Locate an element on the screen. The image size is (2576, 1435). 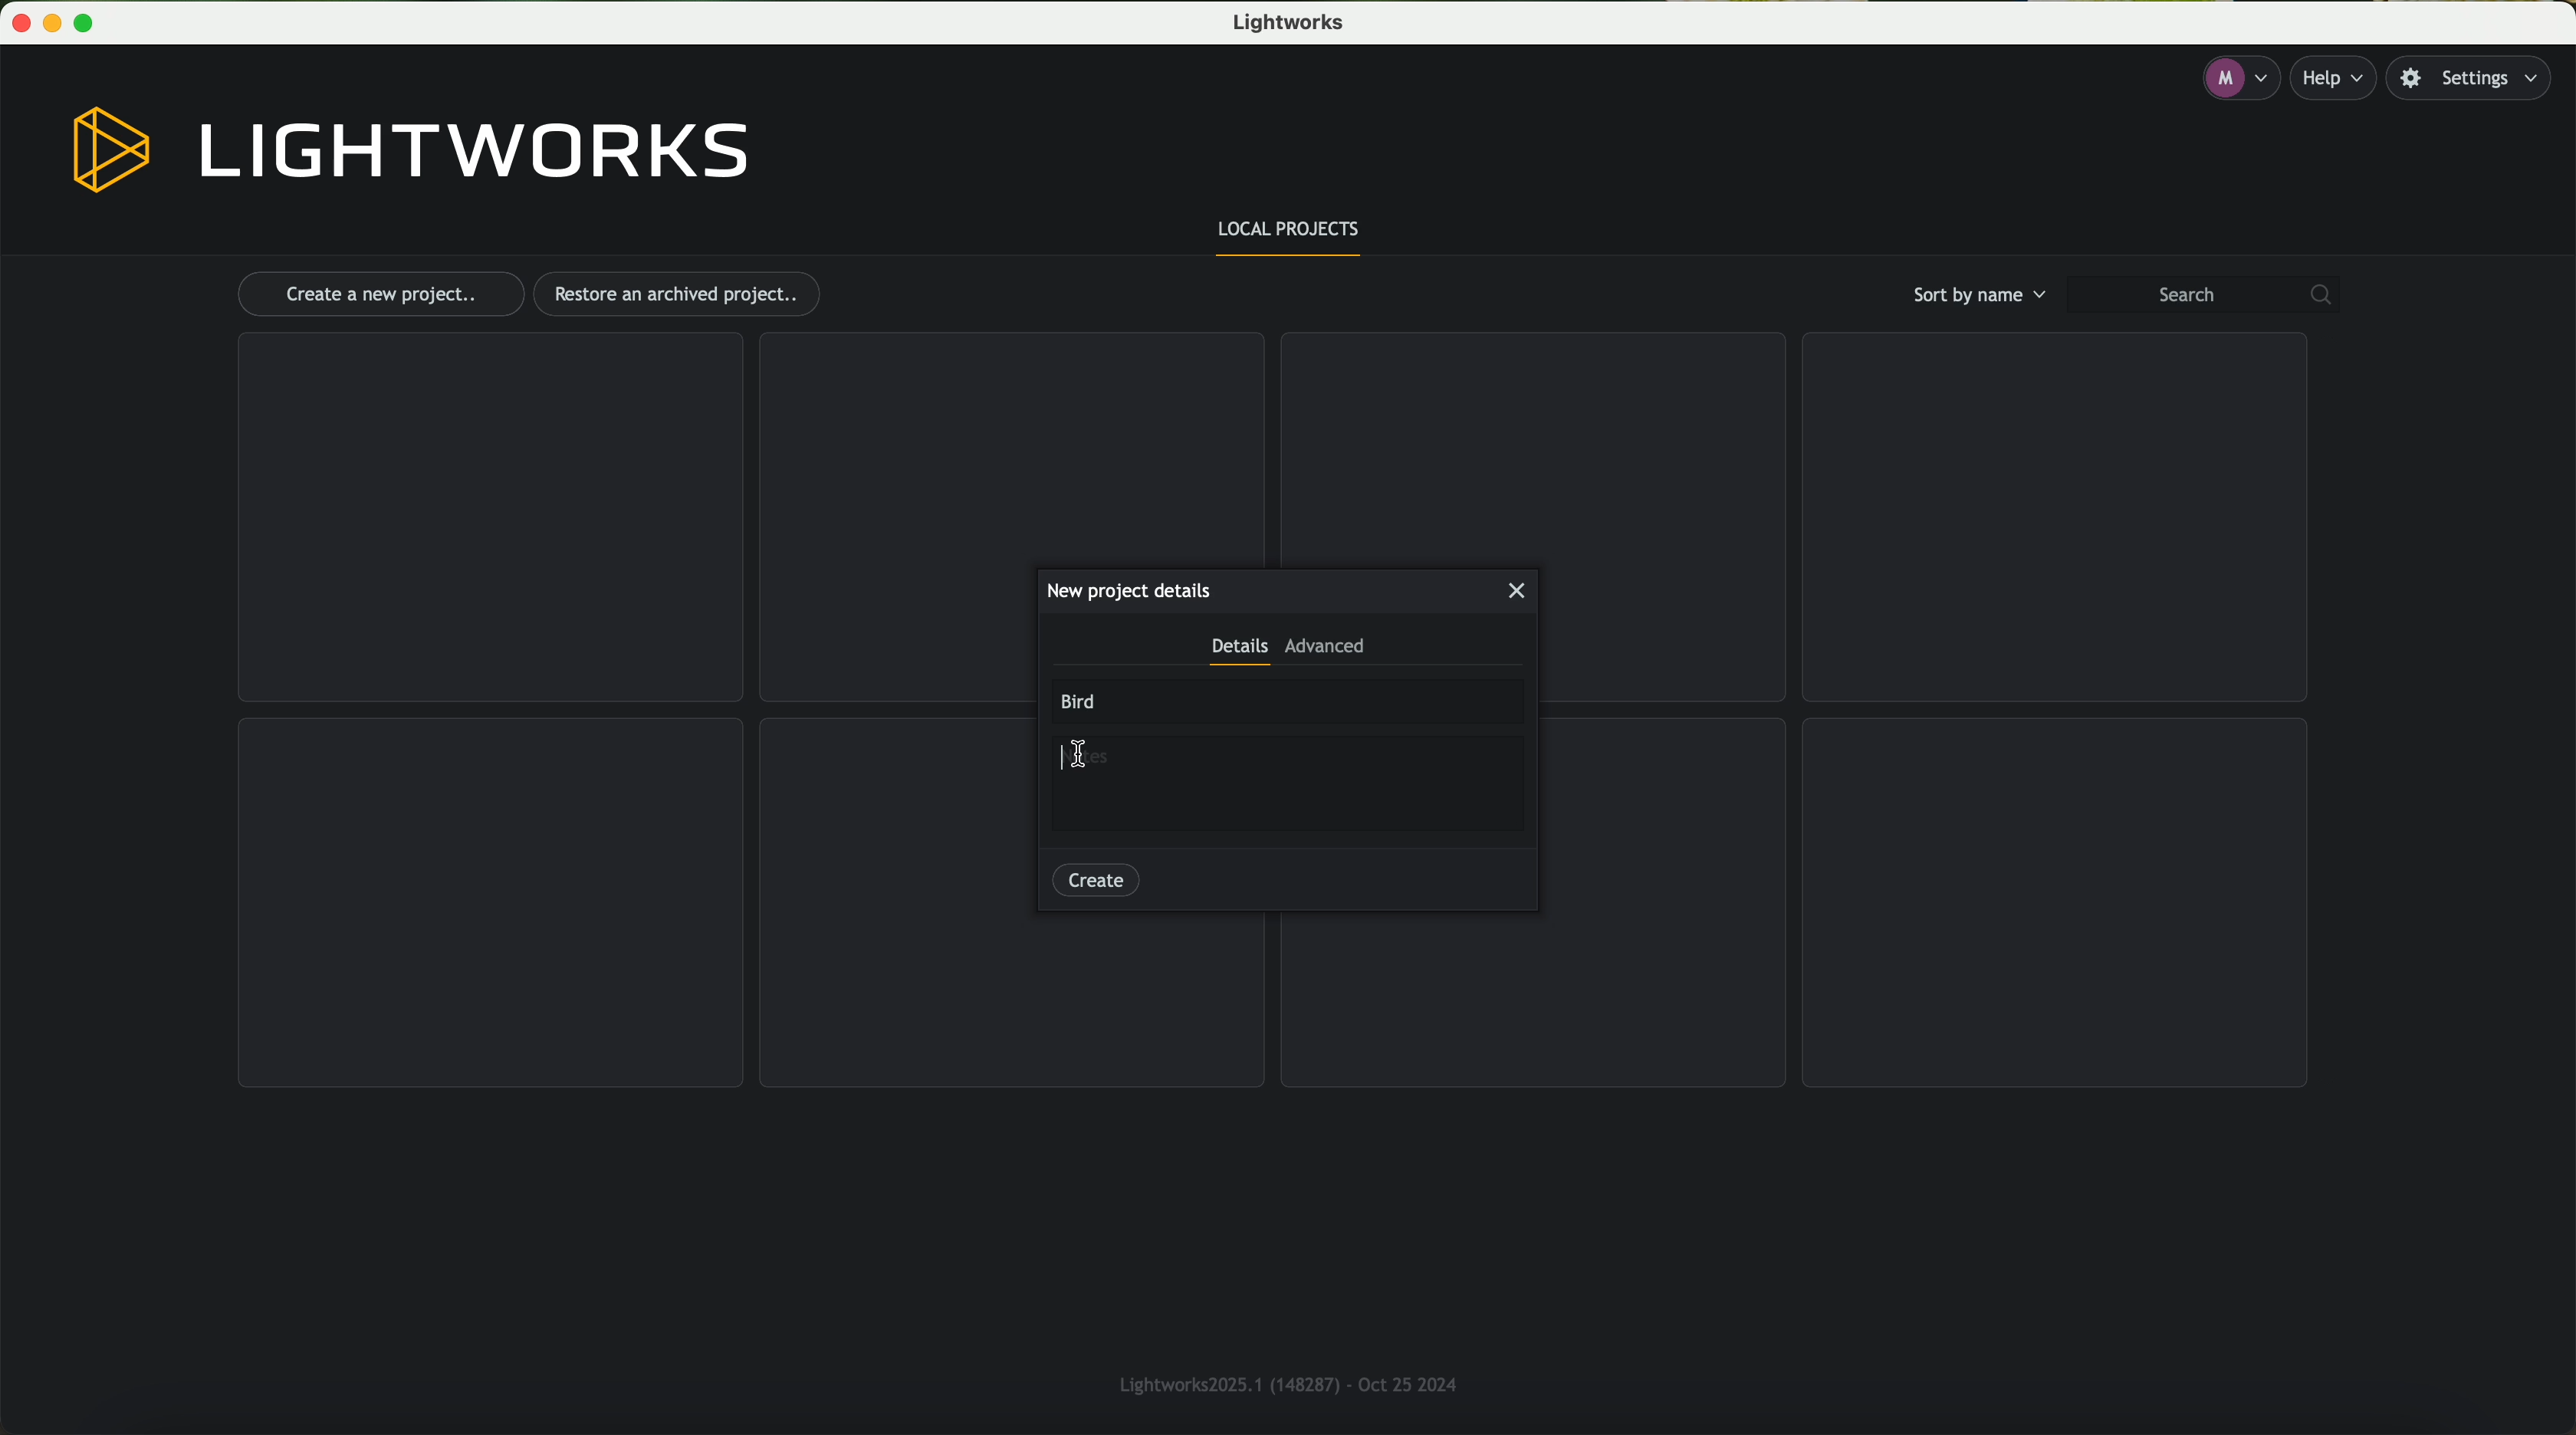
sort by name is located at coordinates (1975, 294).